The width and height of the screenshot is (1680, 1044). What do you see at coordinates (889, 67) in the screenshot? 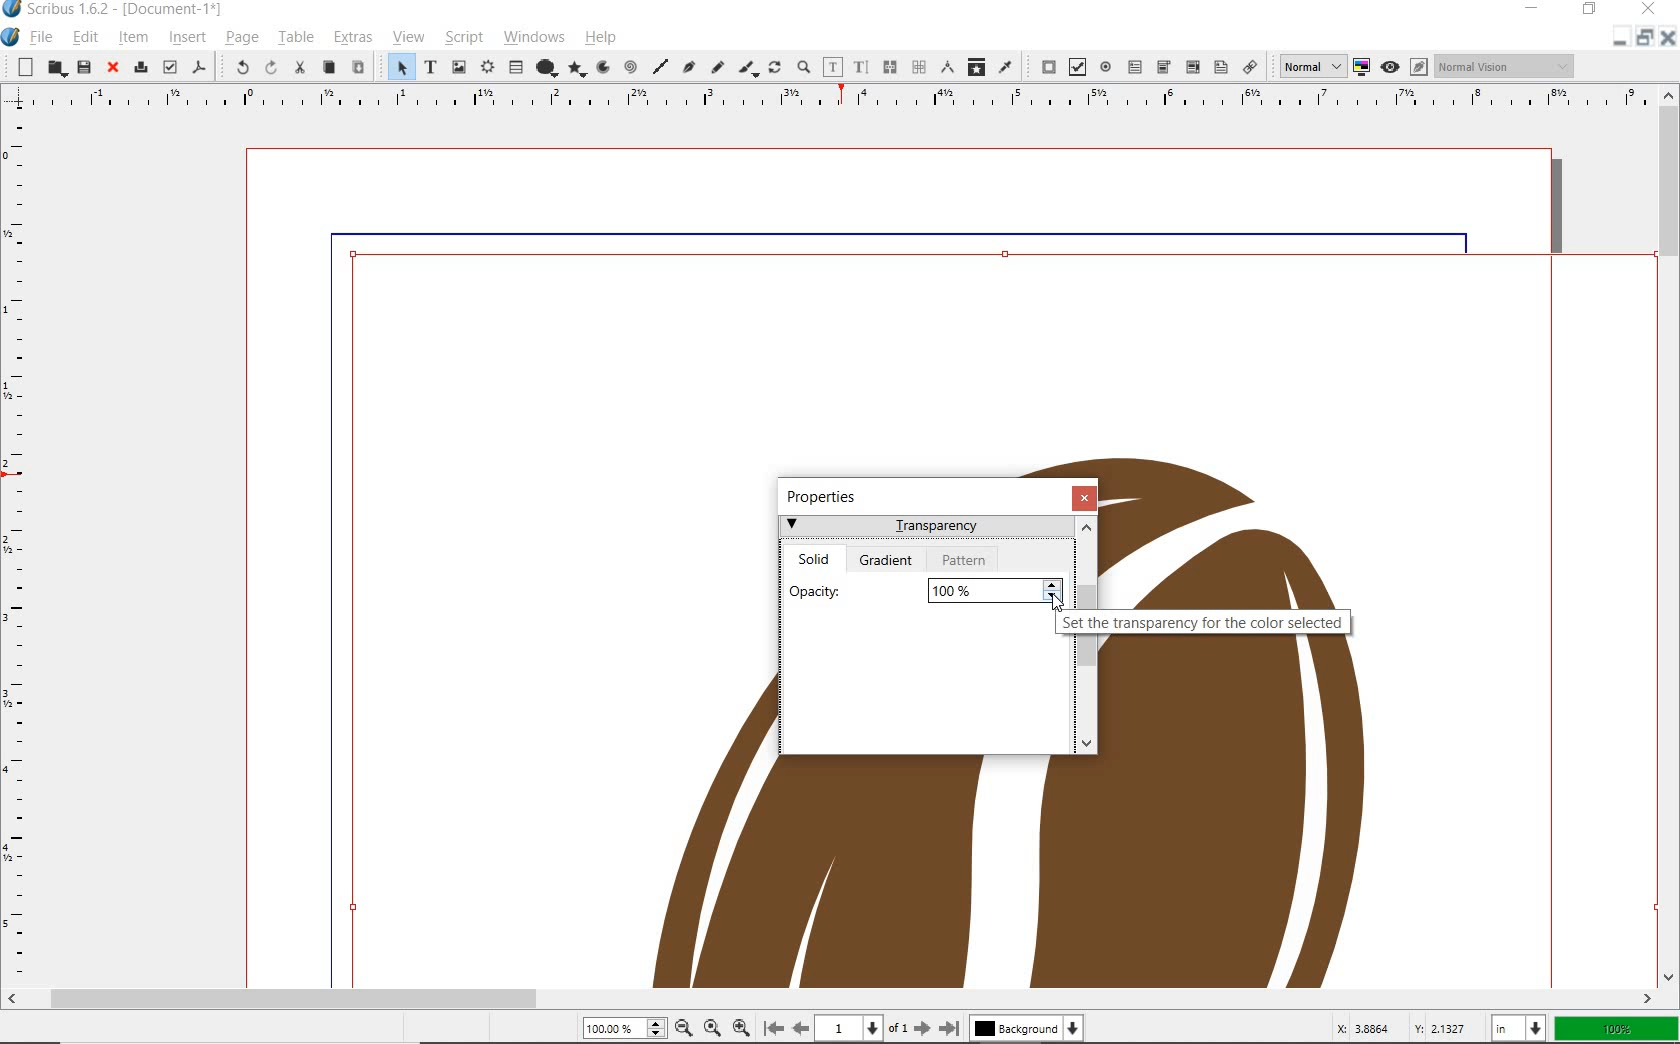
I see `link text frames` at bounding box center [889, 67].